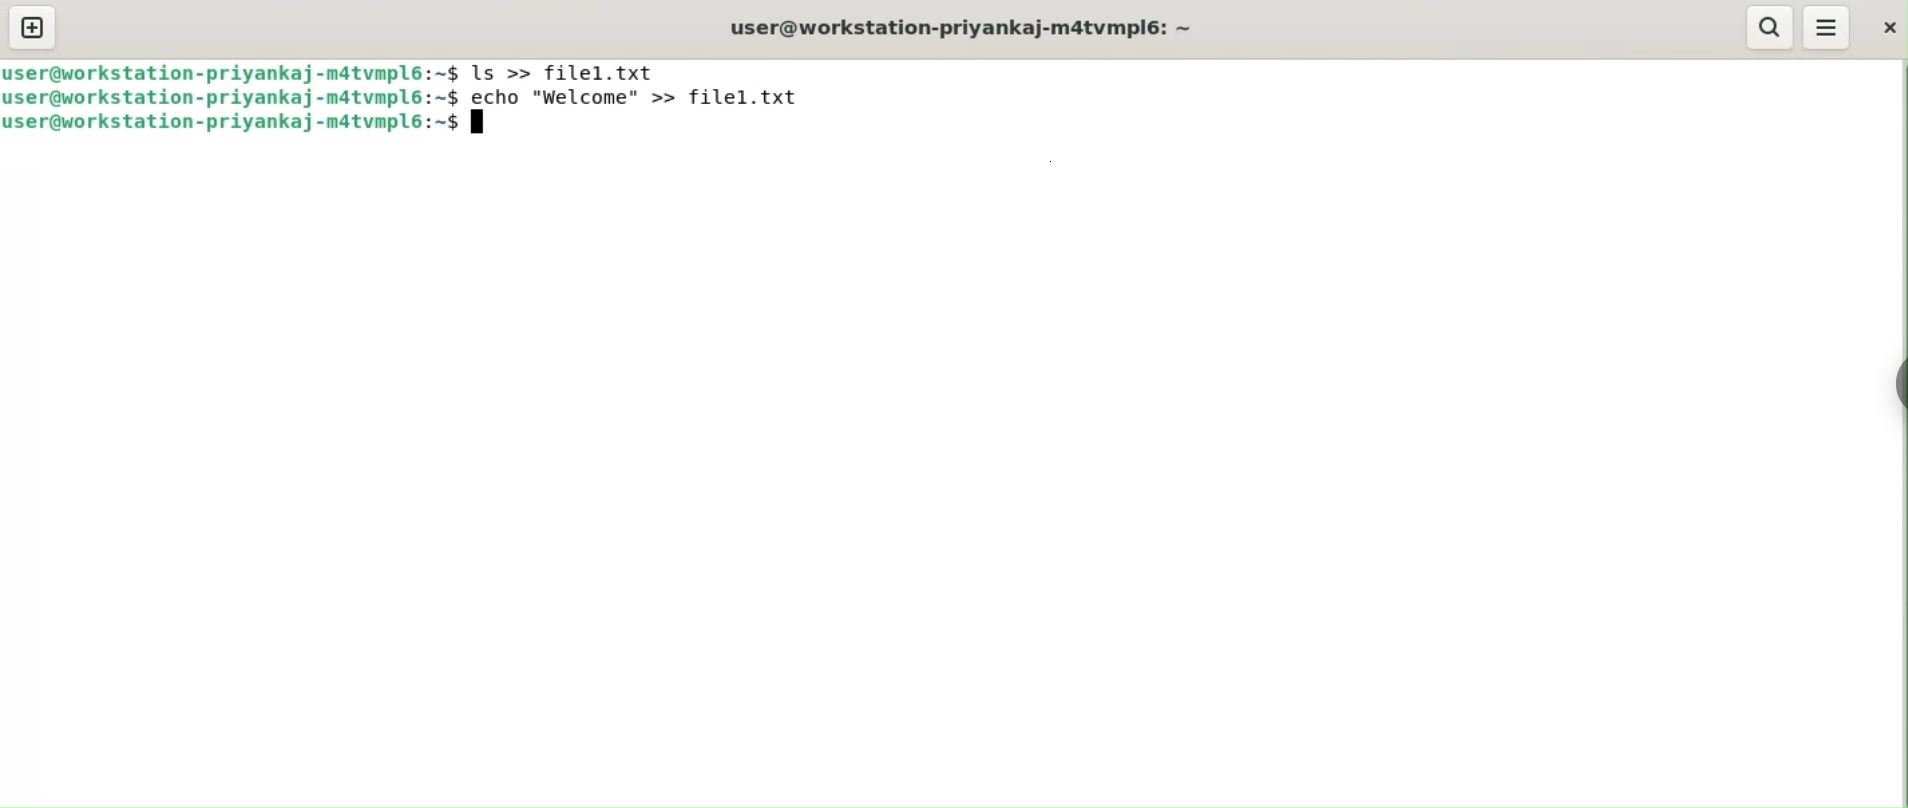 The height and width of the screenshot is (808, 1908). Describe the element at coordinates (33, 27) in the screenshot. I see `new tab` at that location.